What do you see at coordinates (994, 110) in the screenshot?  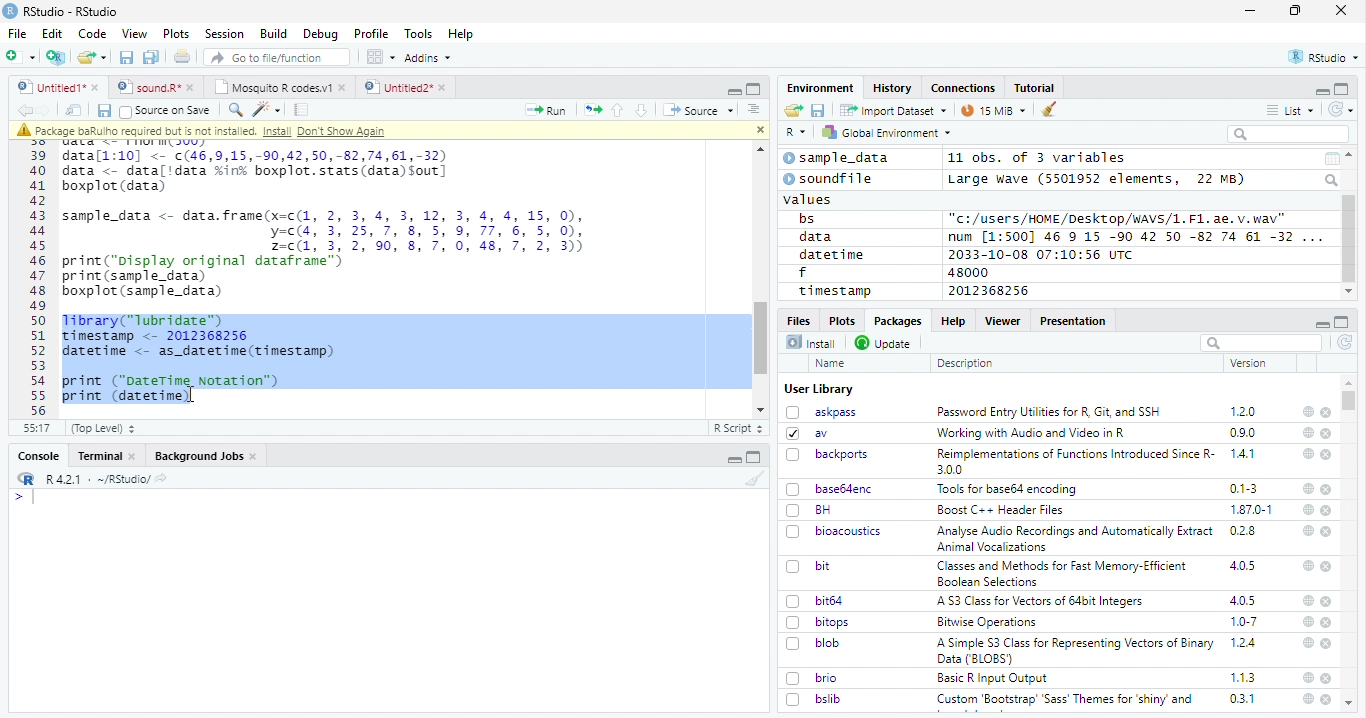 I see `15 MiB` at bounding box center [994, 110].